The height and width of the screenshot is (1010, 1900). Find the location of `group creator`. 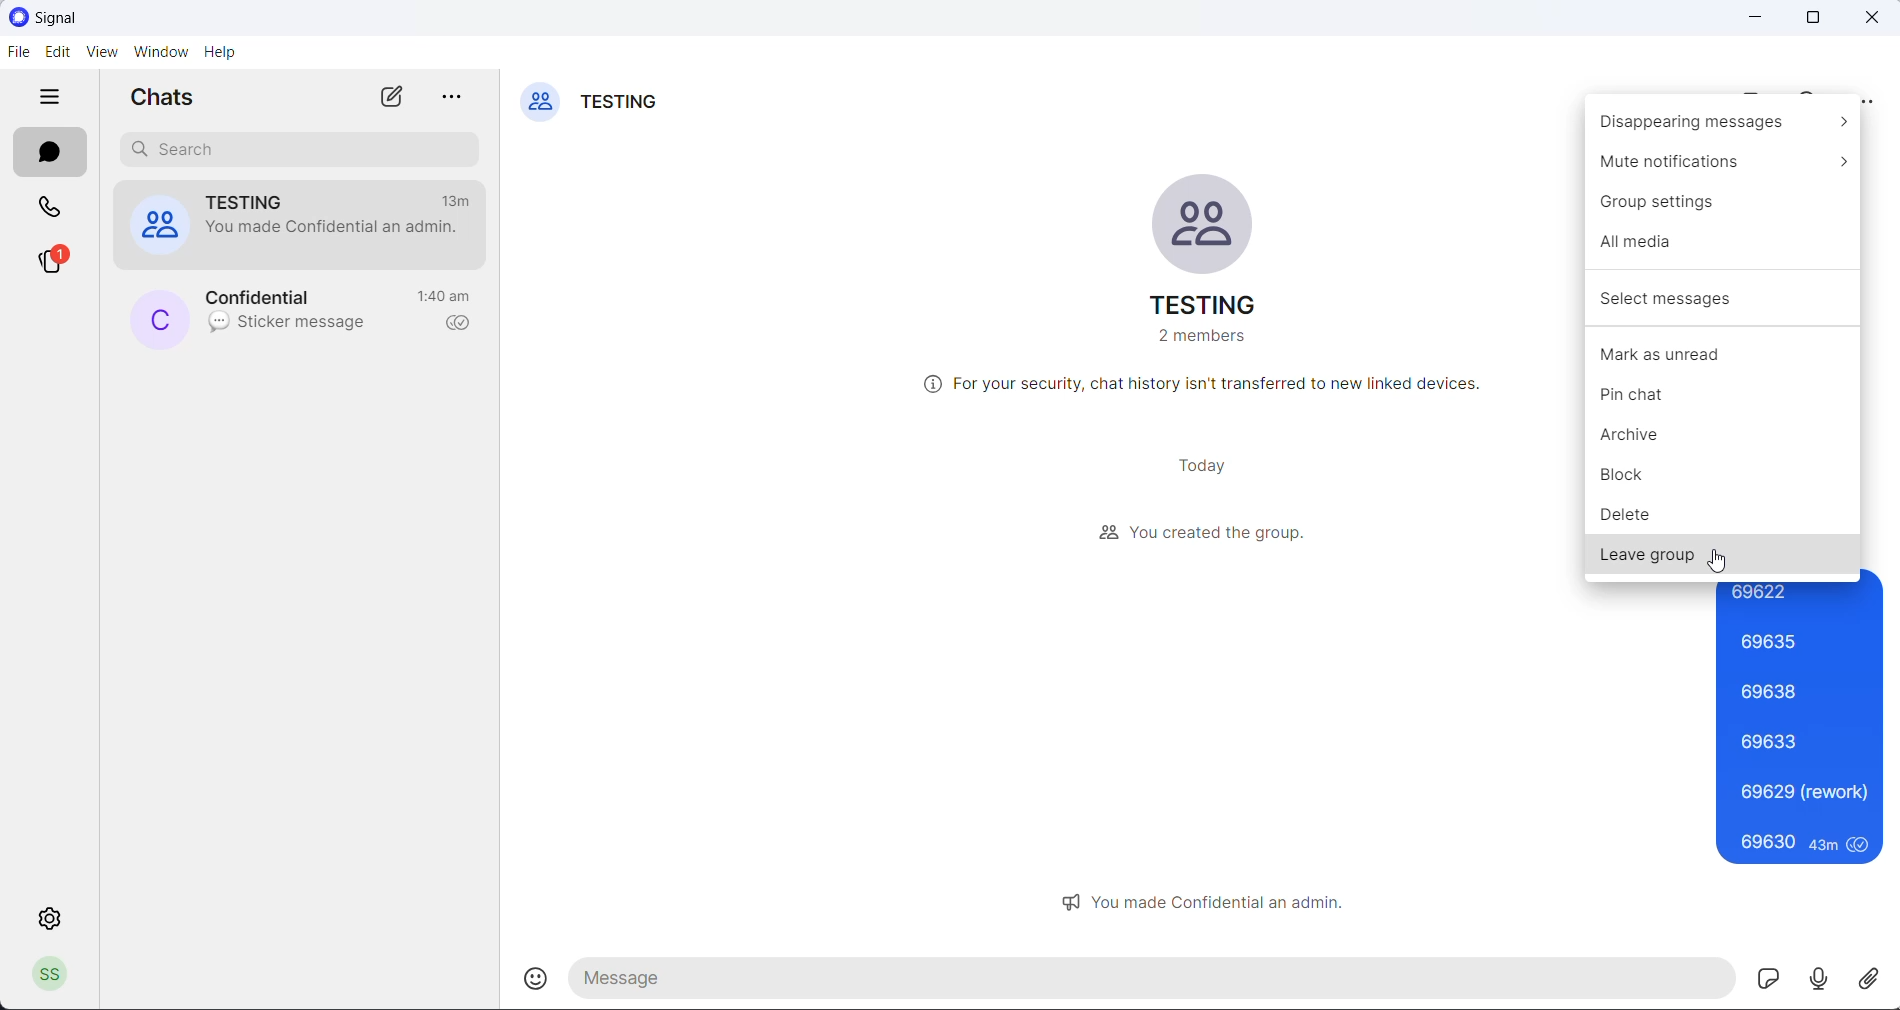

group creator is located at coordinates (1202, 532).